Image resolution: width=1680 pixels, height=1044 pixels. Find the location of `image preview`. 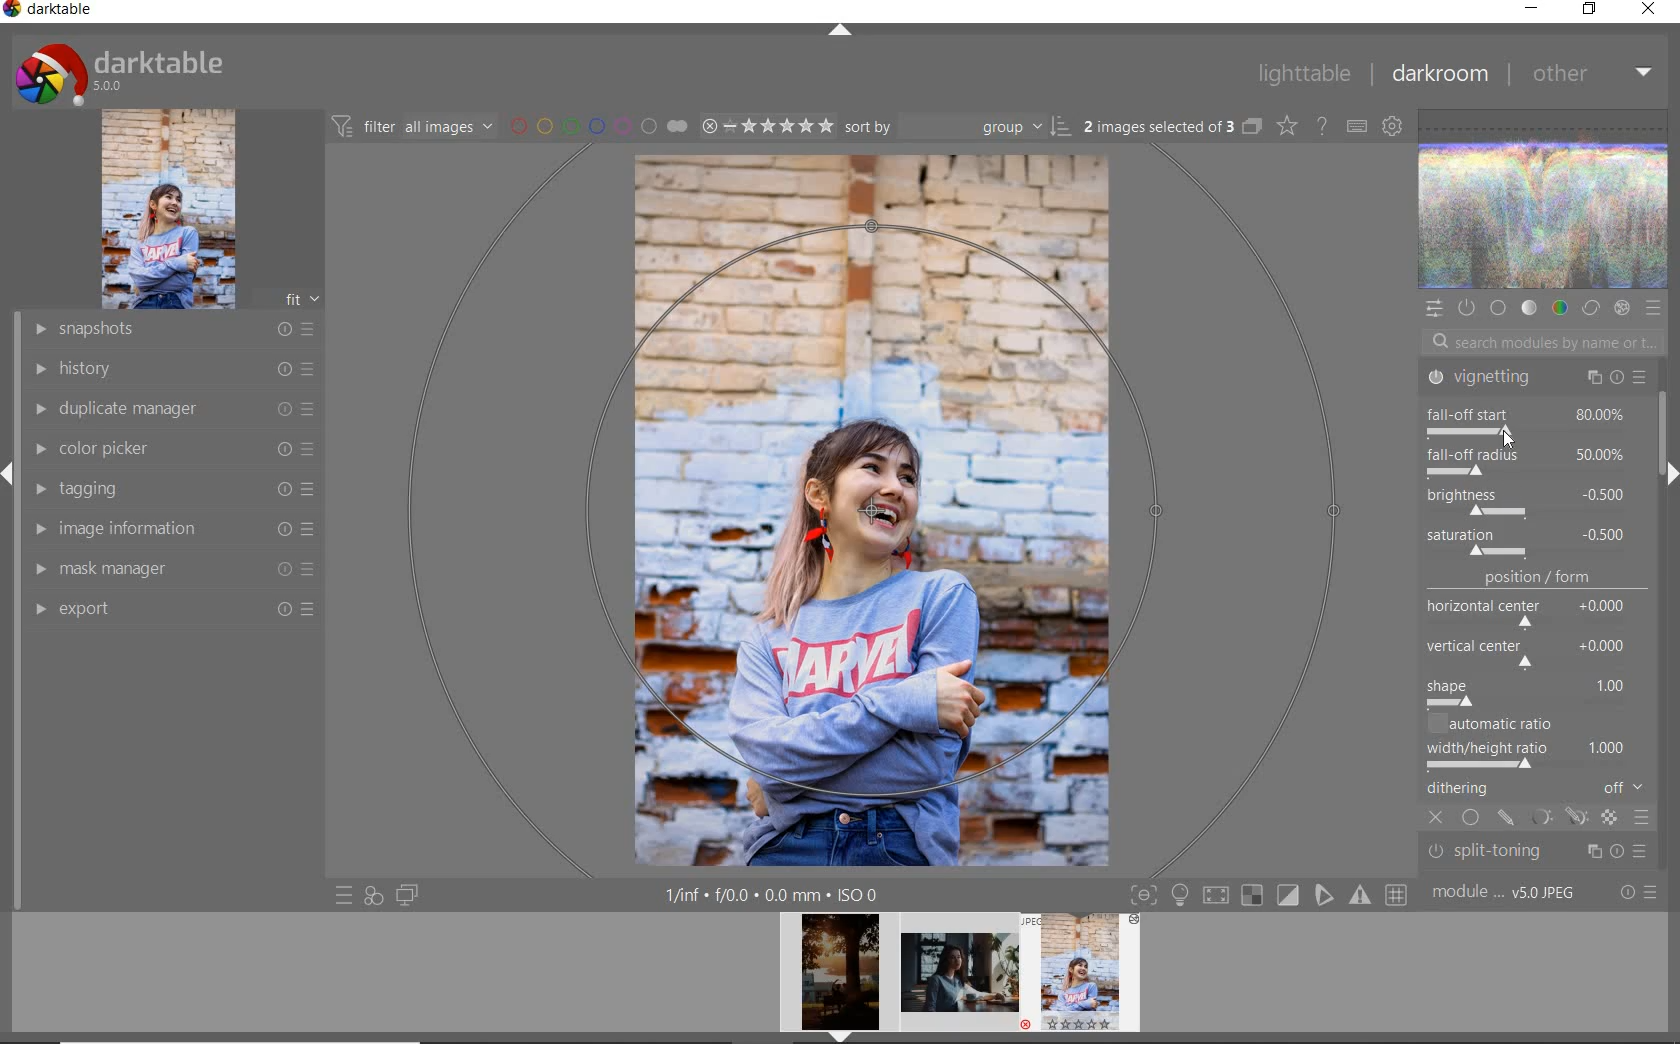

image preview is located at coordinates (960, 978).